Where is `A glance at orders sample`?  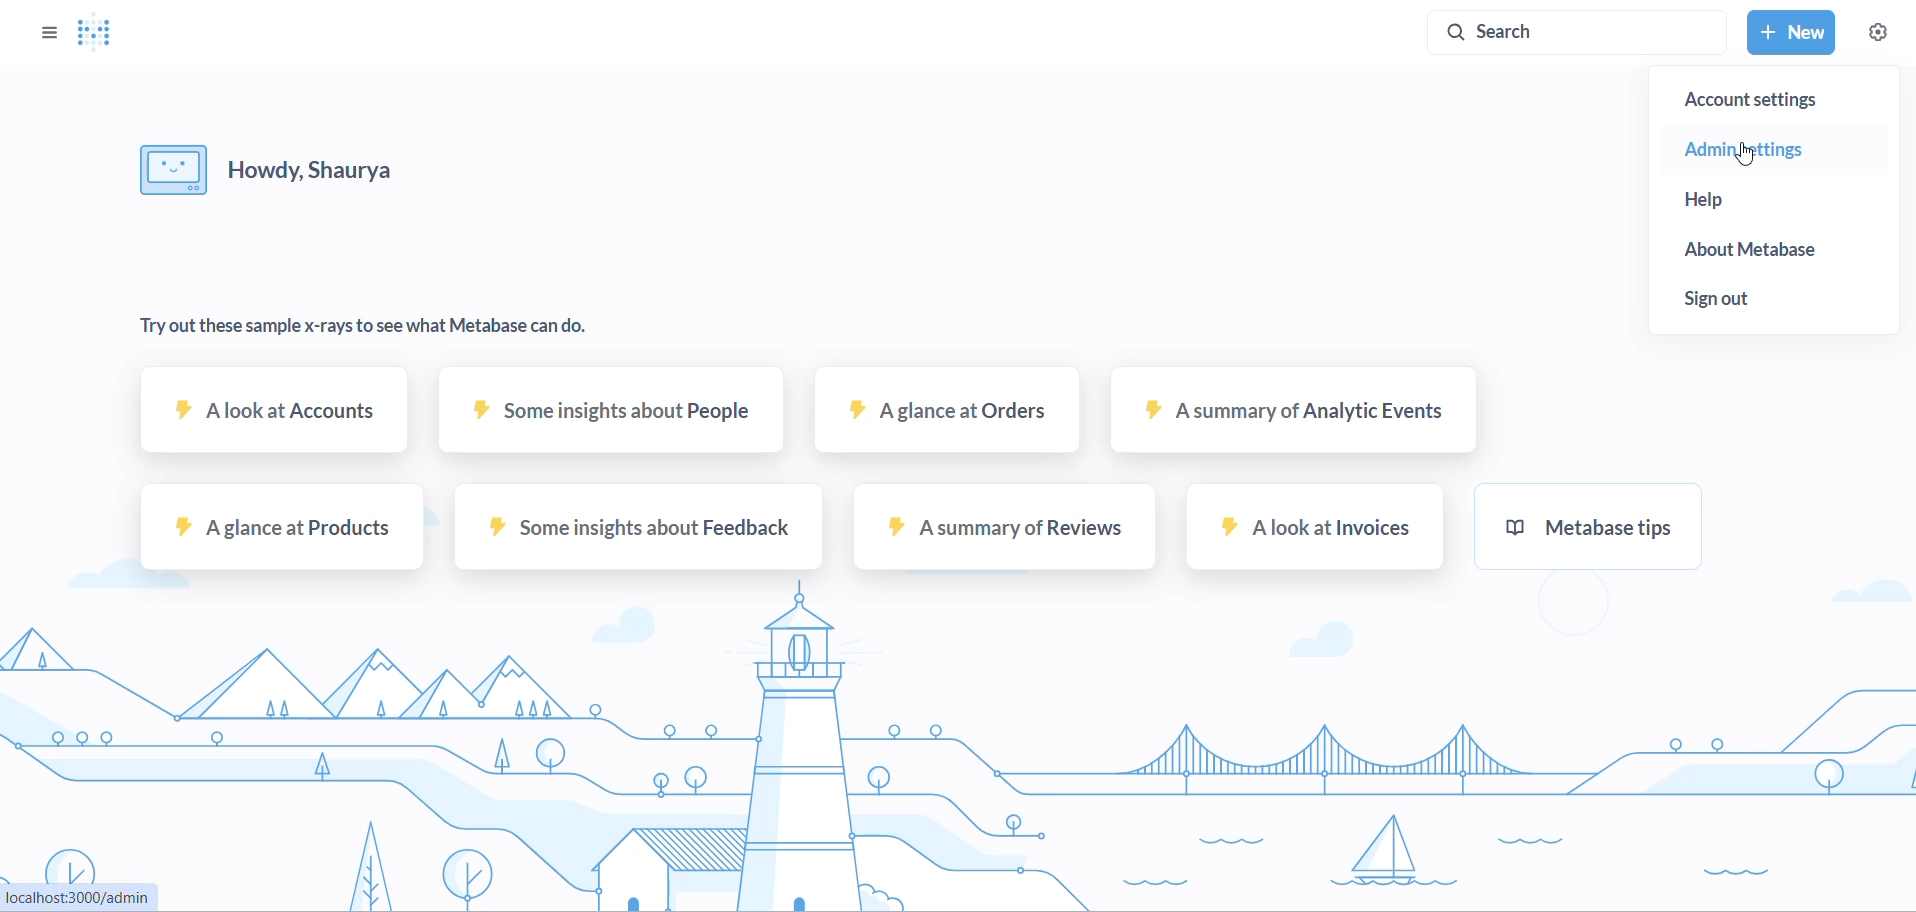
A glance at orders sample is located at coordinates (936, 414).